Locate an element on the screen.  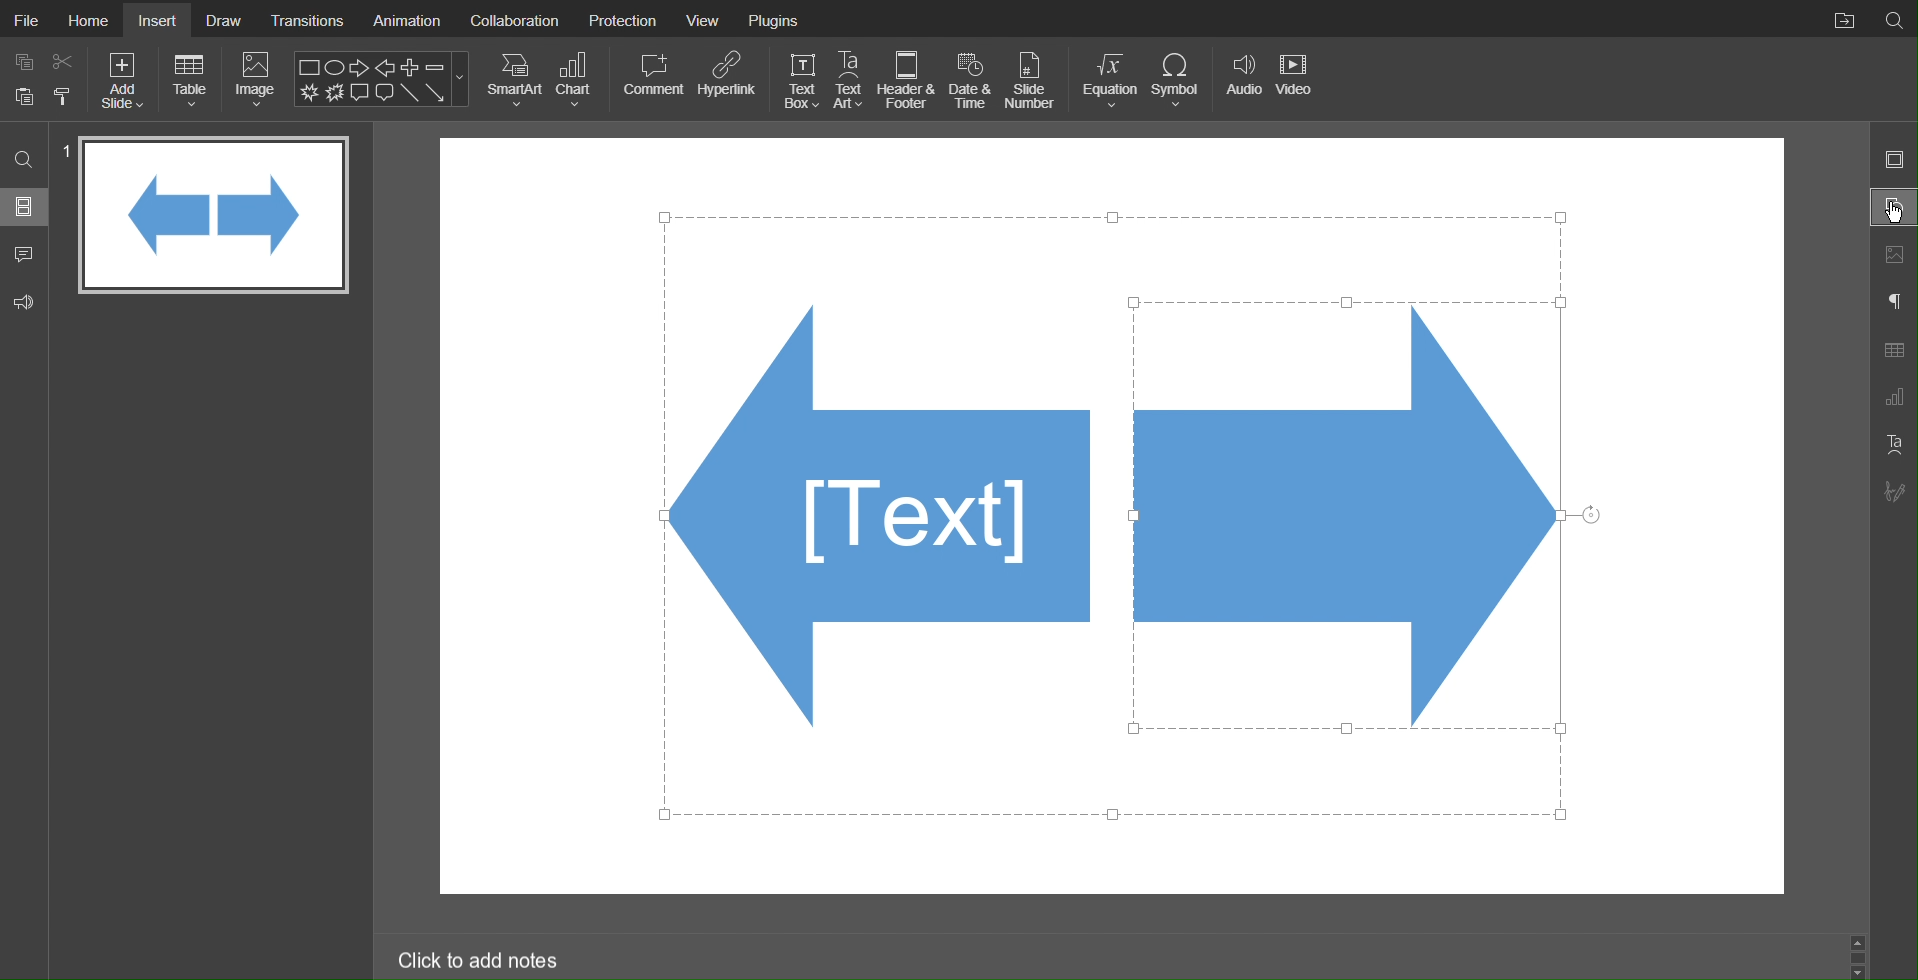
Header & Footer is located at coordinates (908, 80).